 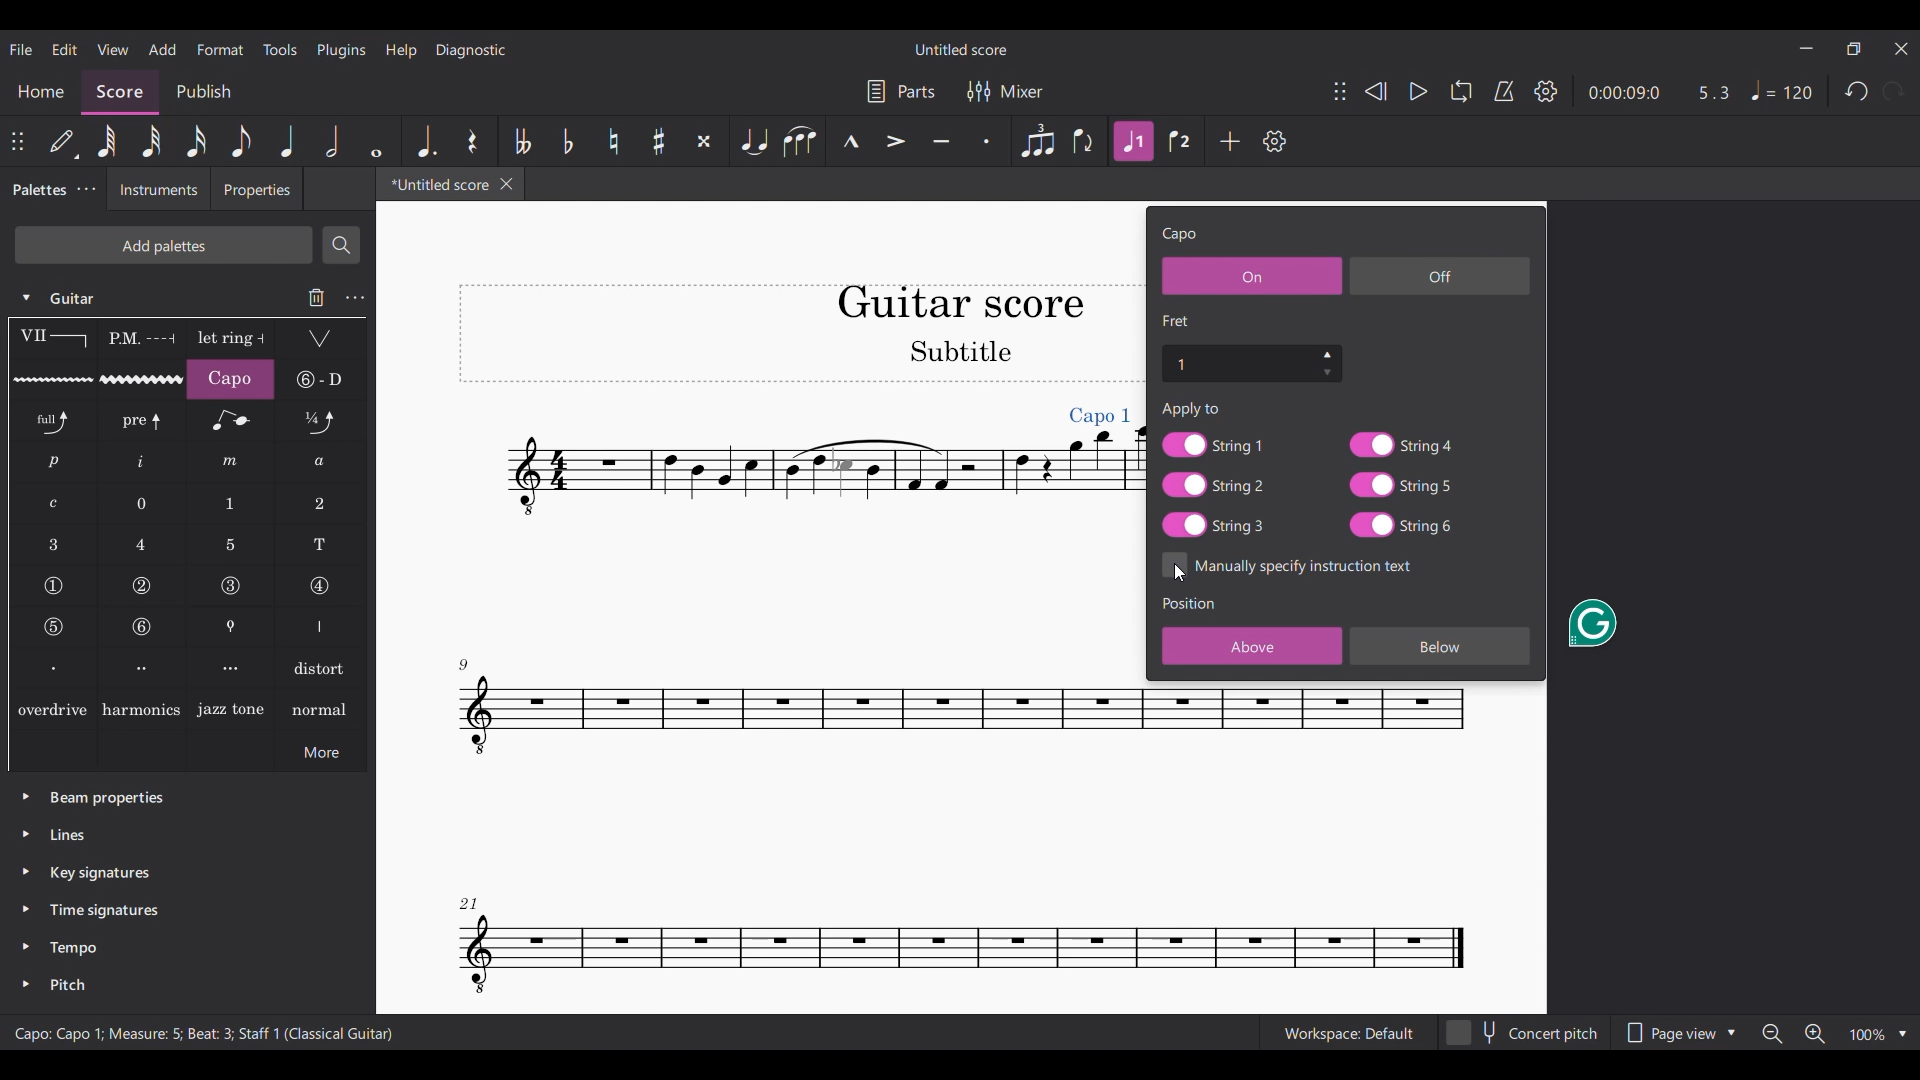 I want to click on Show in smaller tab, so click(x=1854, y=49).